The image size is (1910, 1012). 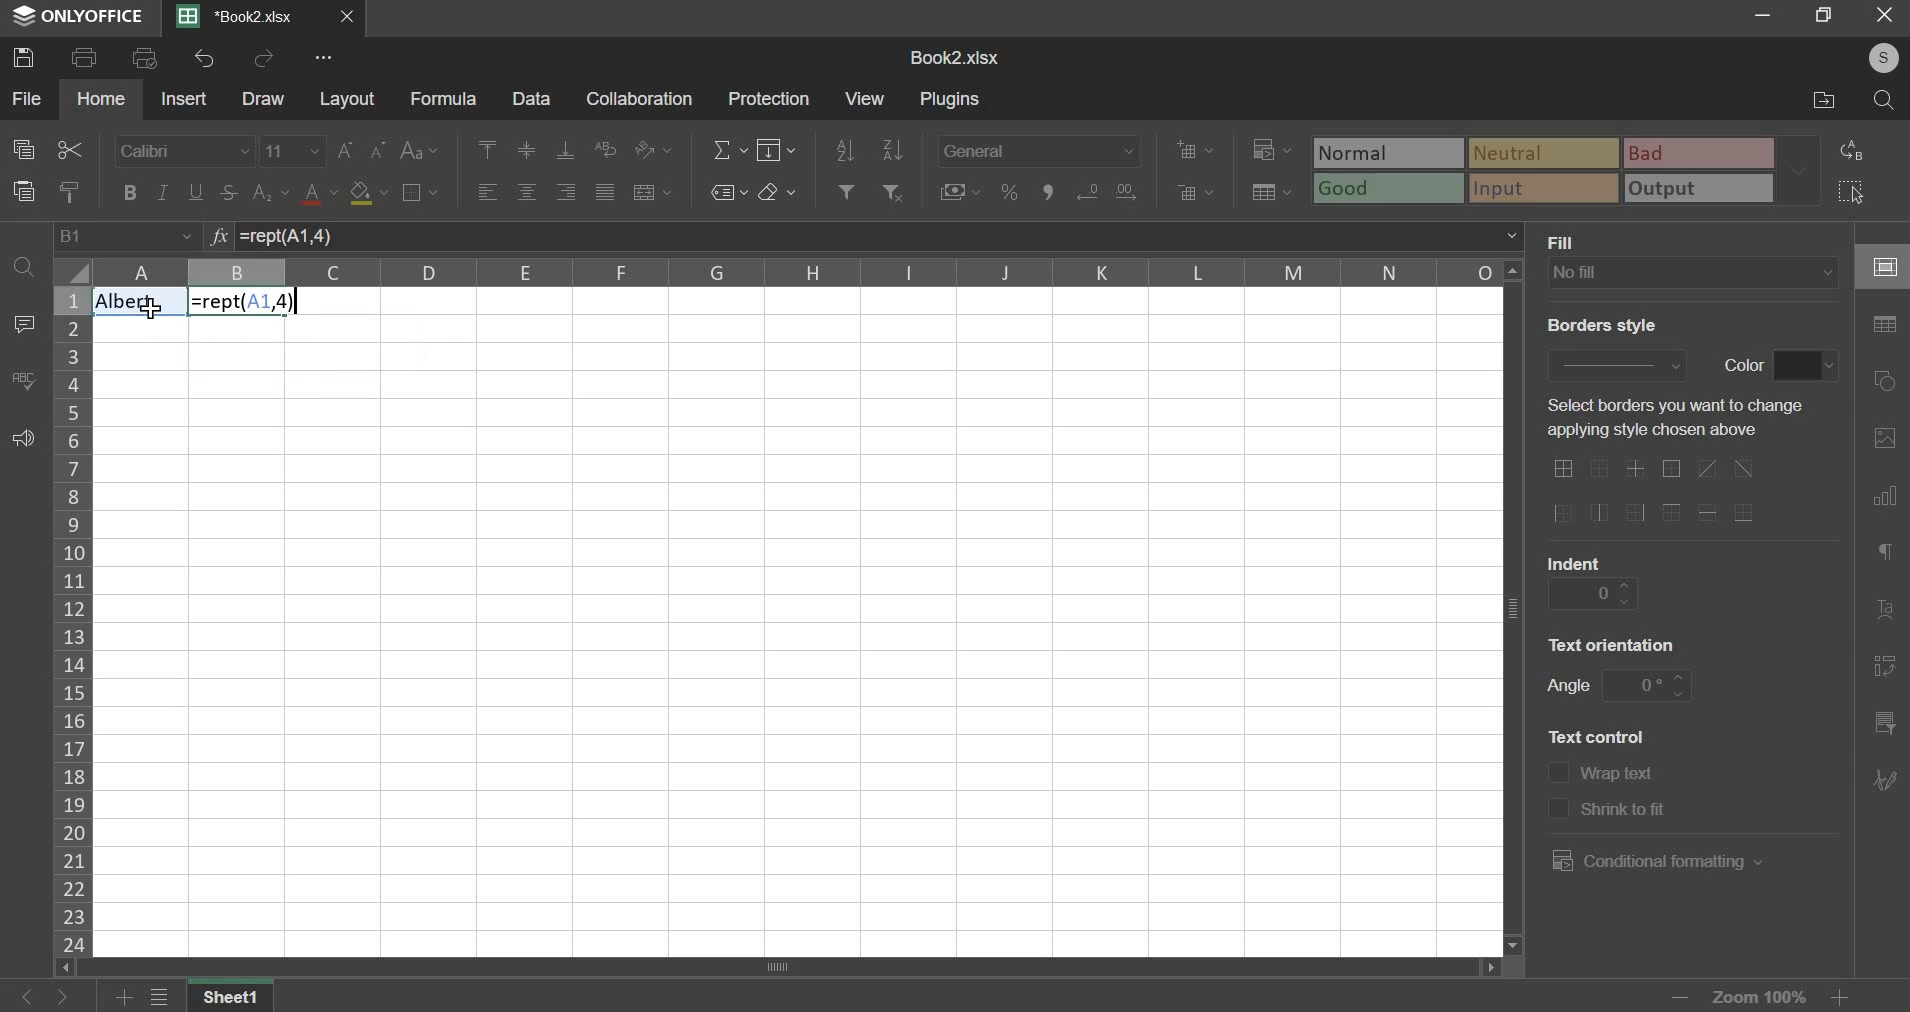 I want to click on image settings, so click(x=1889, y=435).